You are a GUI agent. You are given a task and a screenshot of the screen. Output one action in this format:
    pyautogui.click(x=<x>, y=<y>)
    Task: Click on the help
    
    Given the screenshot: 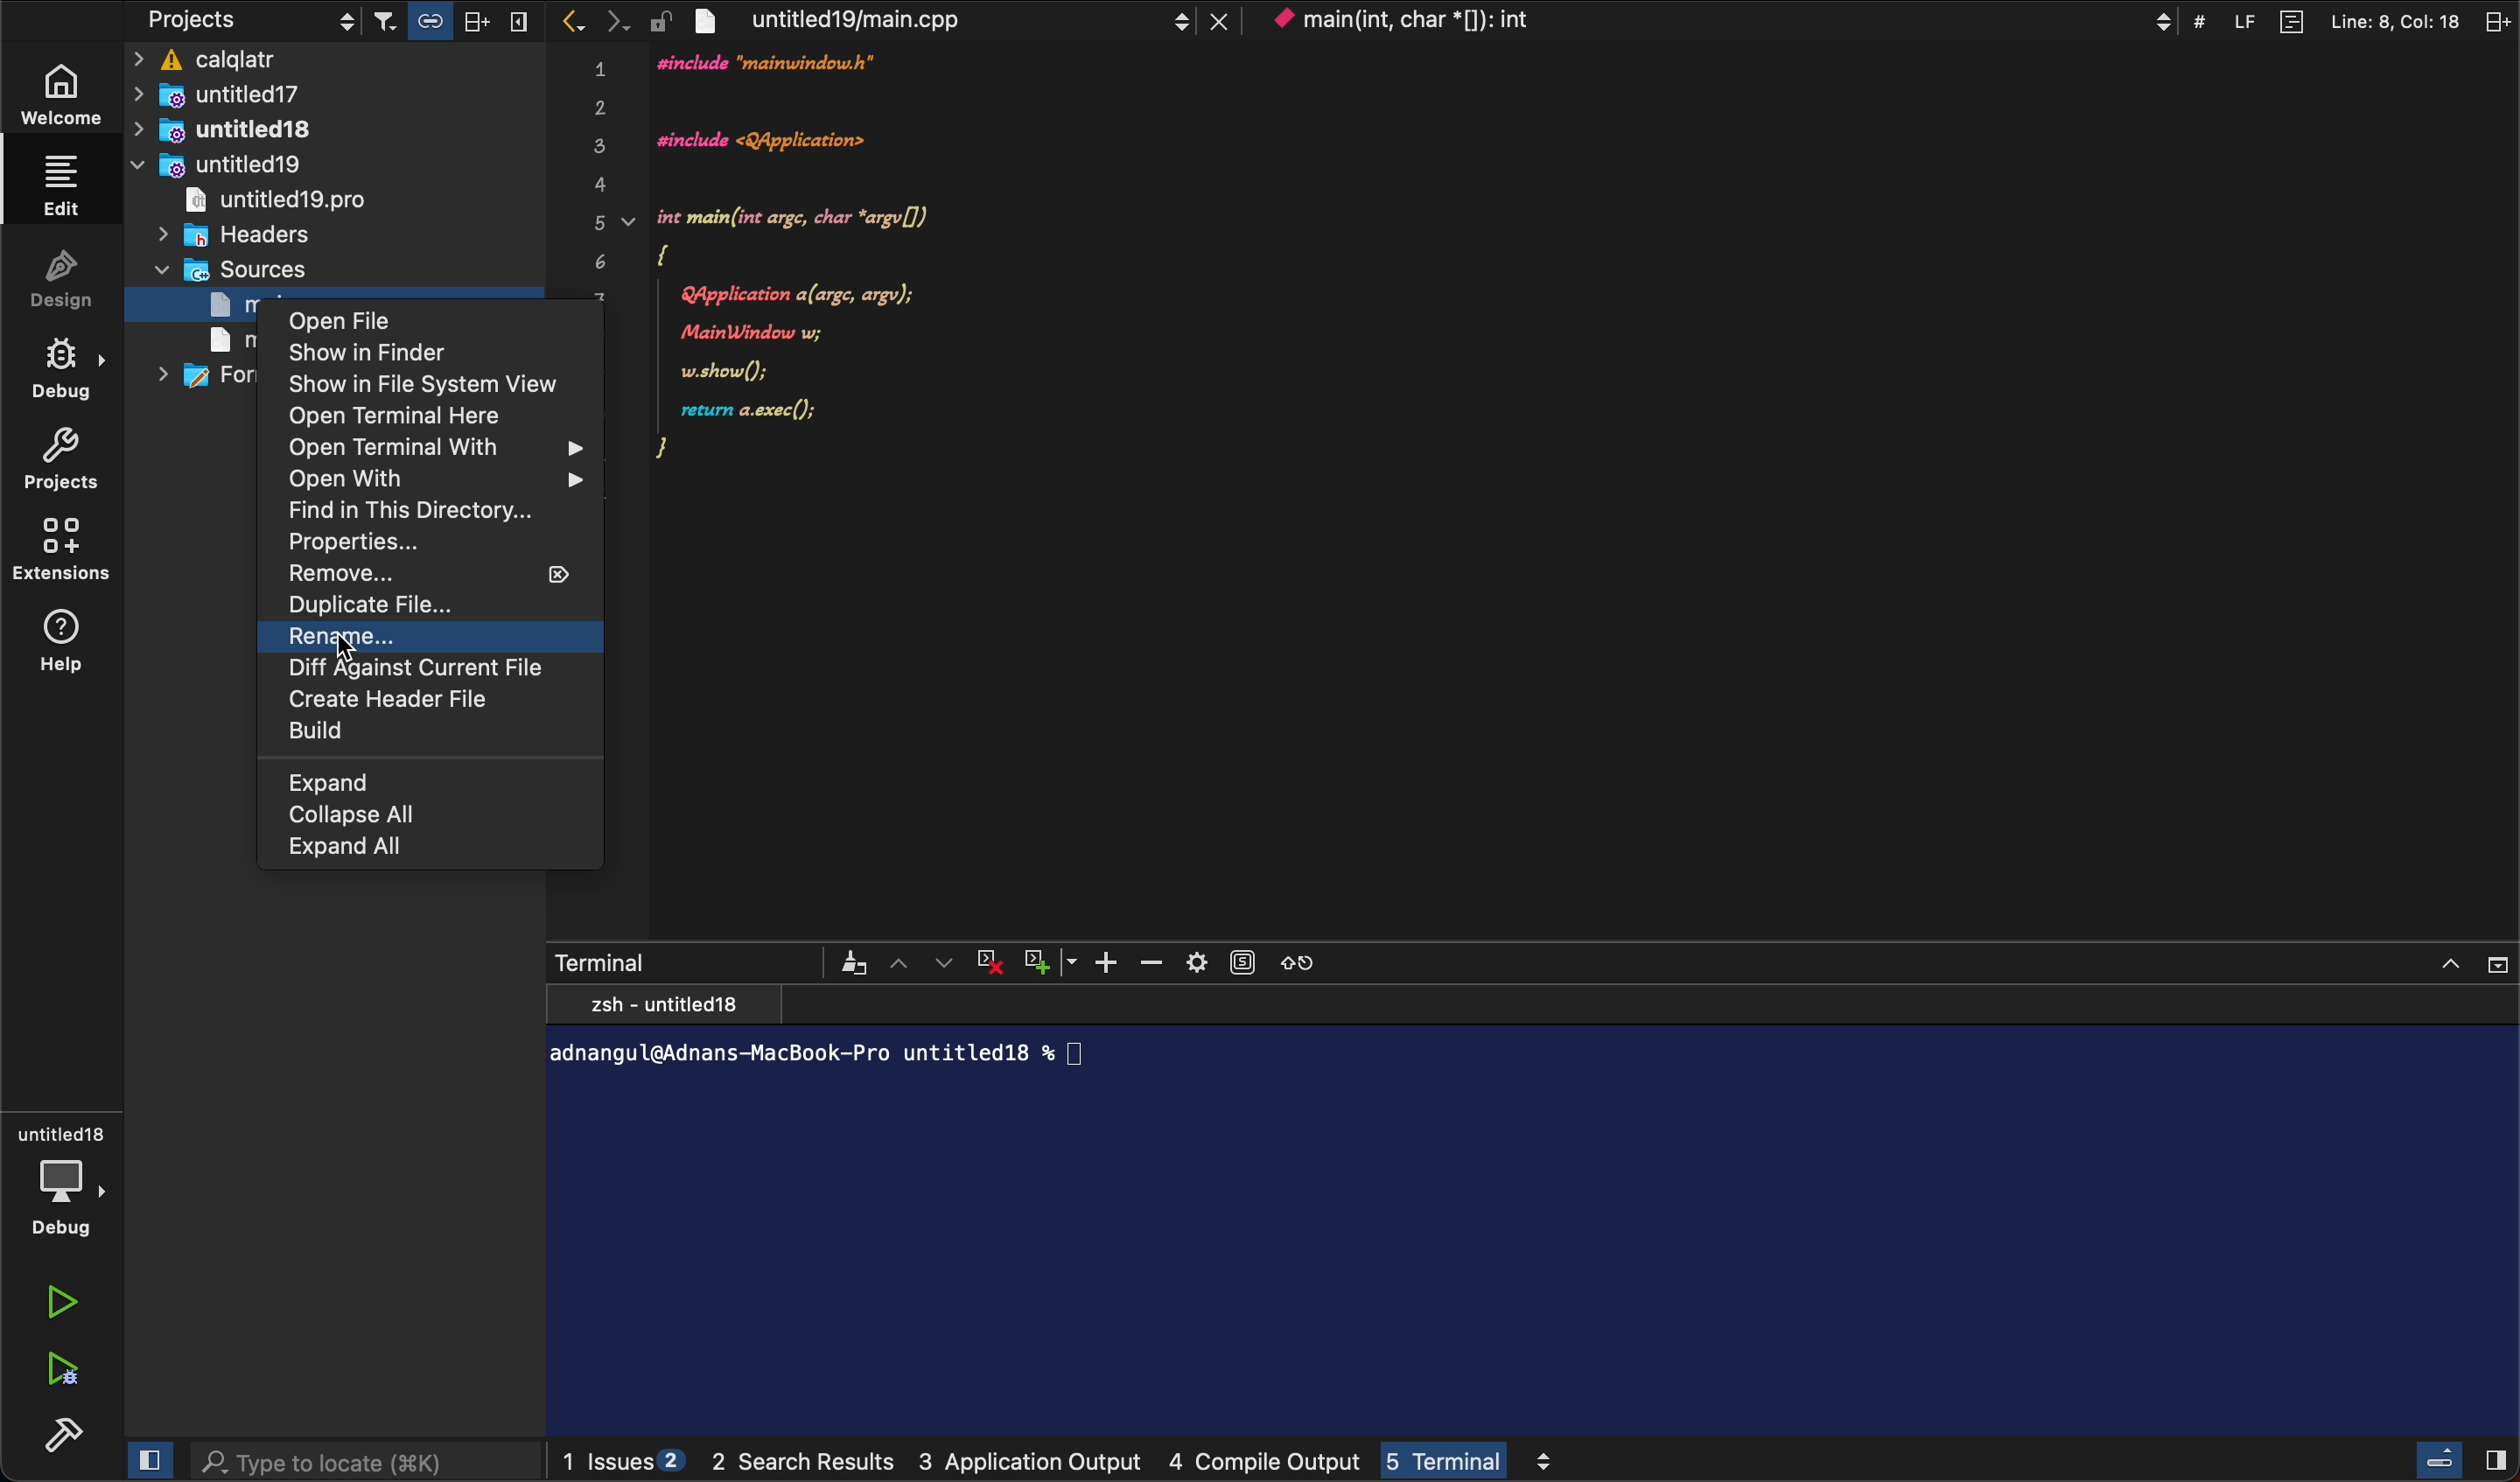 What is the action you would take?
    pyautogui.click(x=73, y=646)
    